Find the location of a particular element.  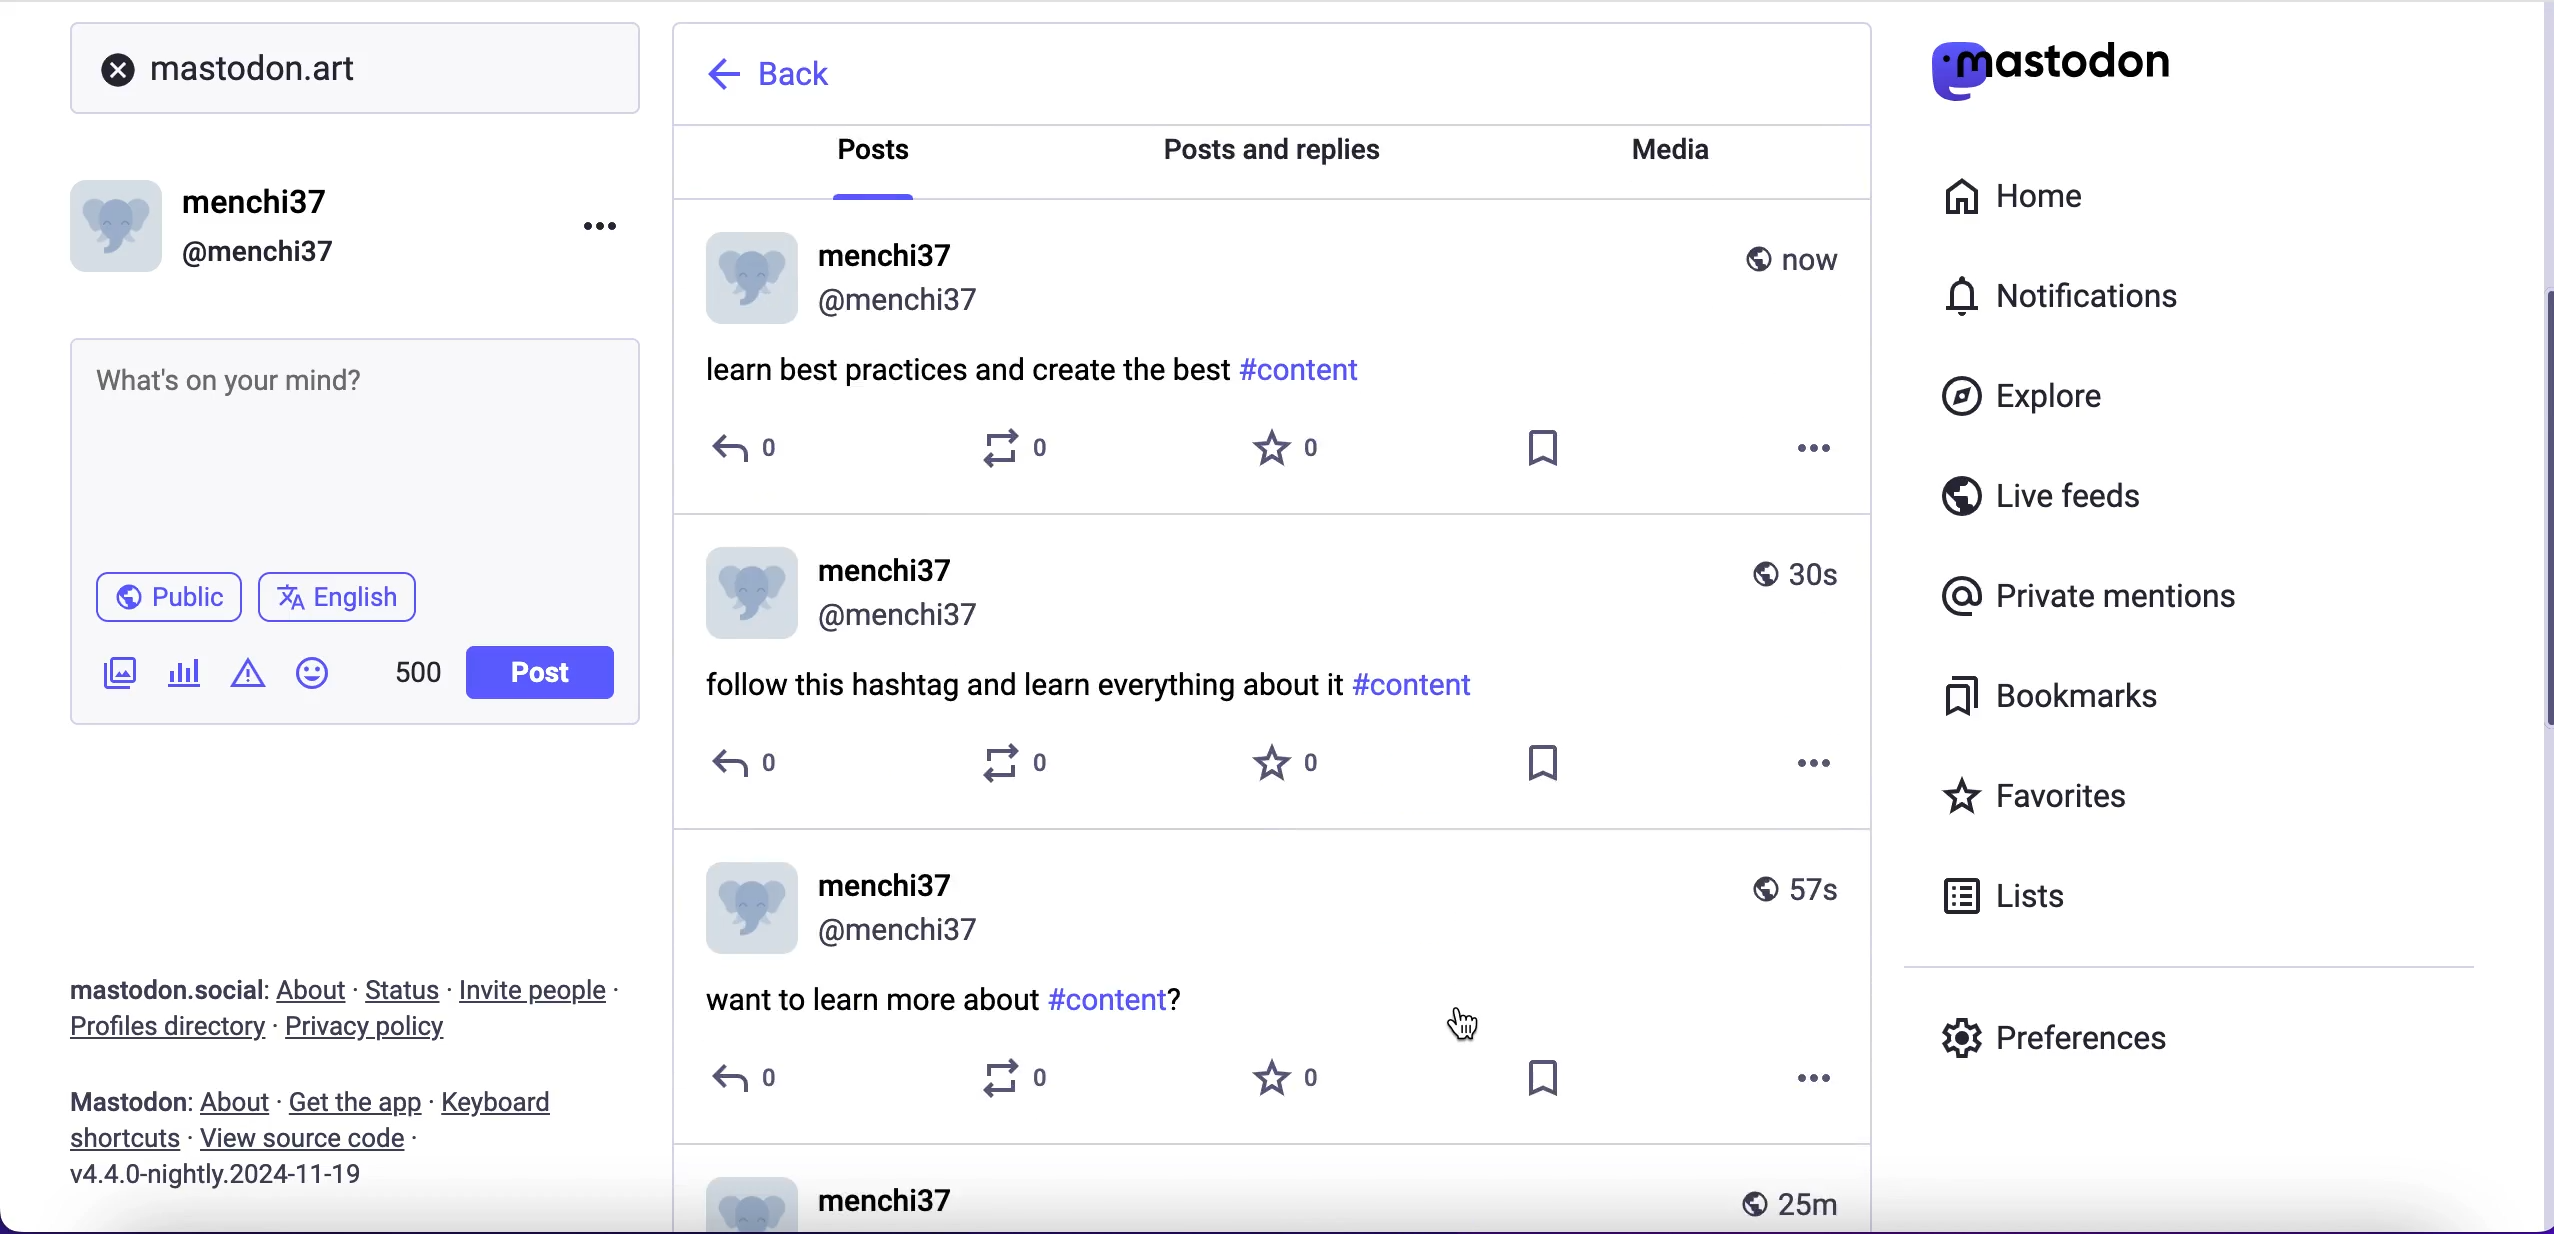

user is located at coordinates (905, 903).